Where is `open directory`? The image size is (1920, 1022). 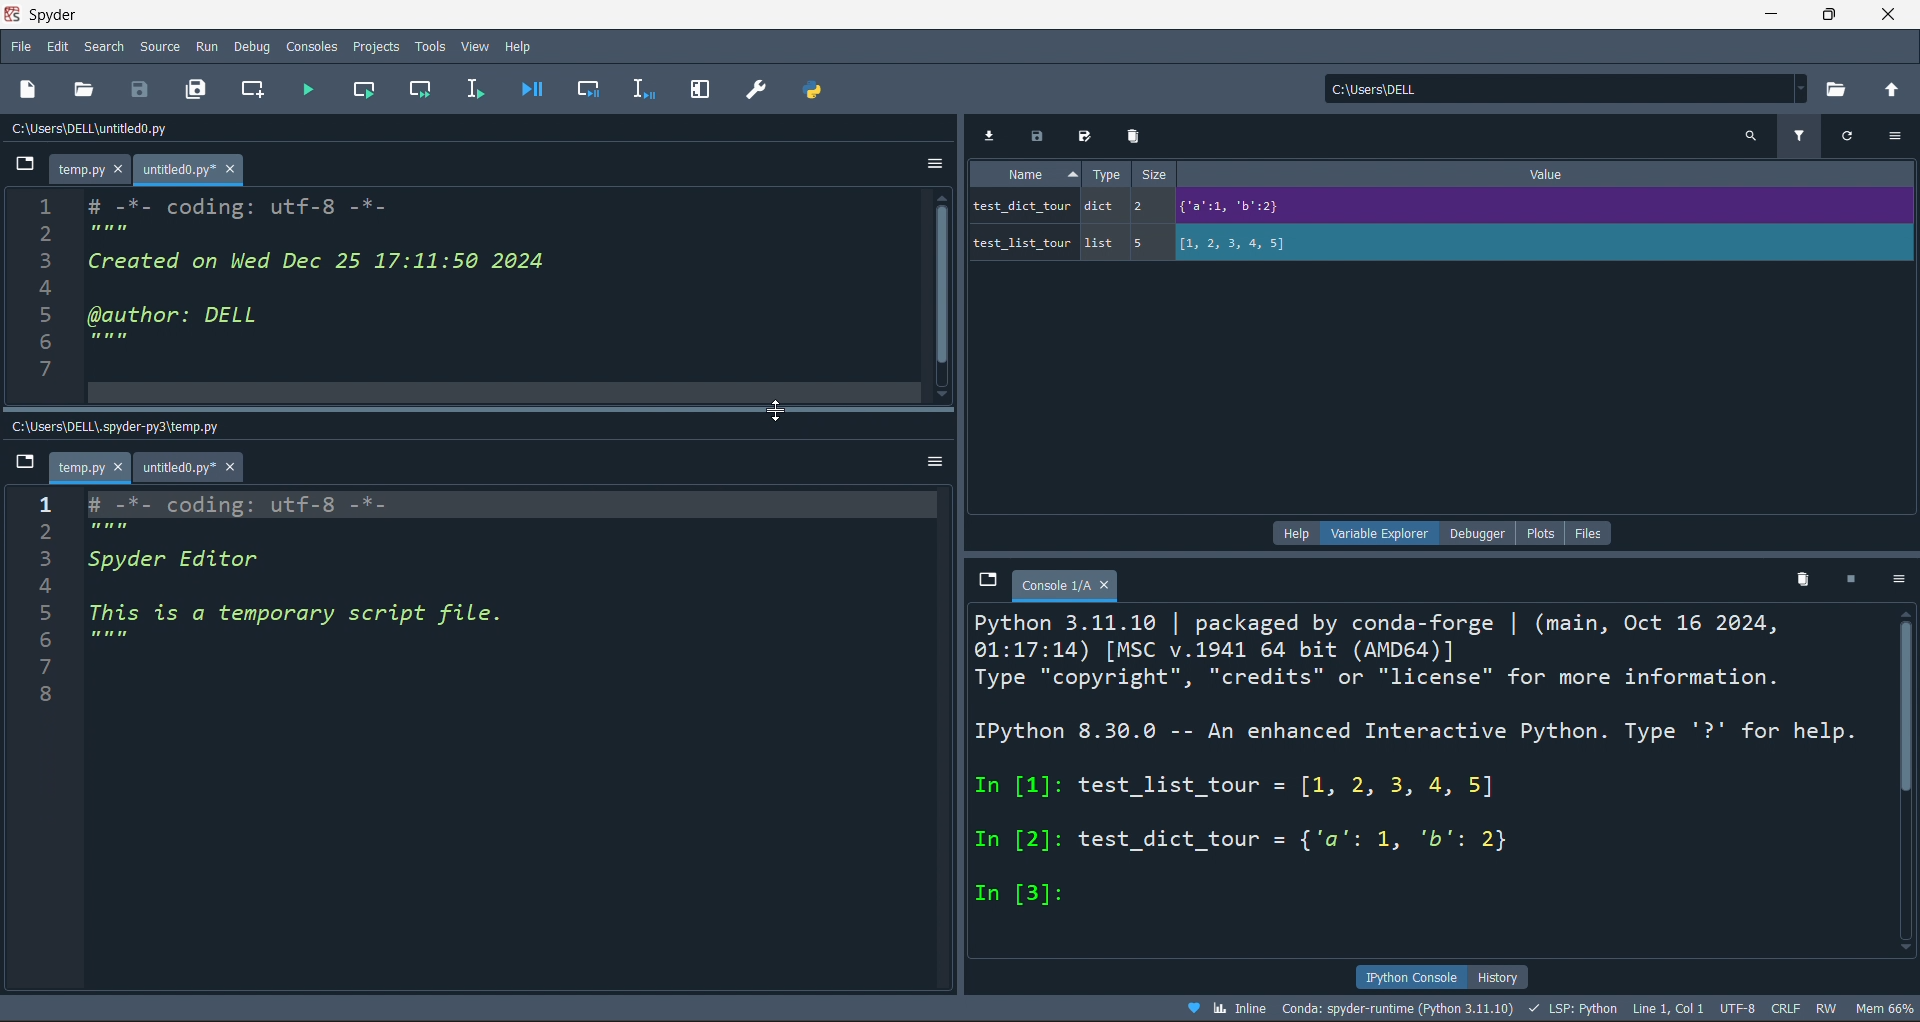 open directory is located at coordinates (1841, 88).